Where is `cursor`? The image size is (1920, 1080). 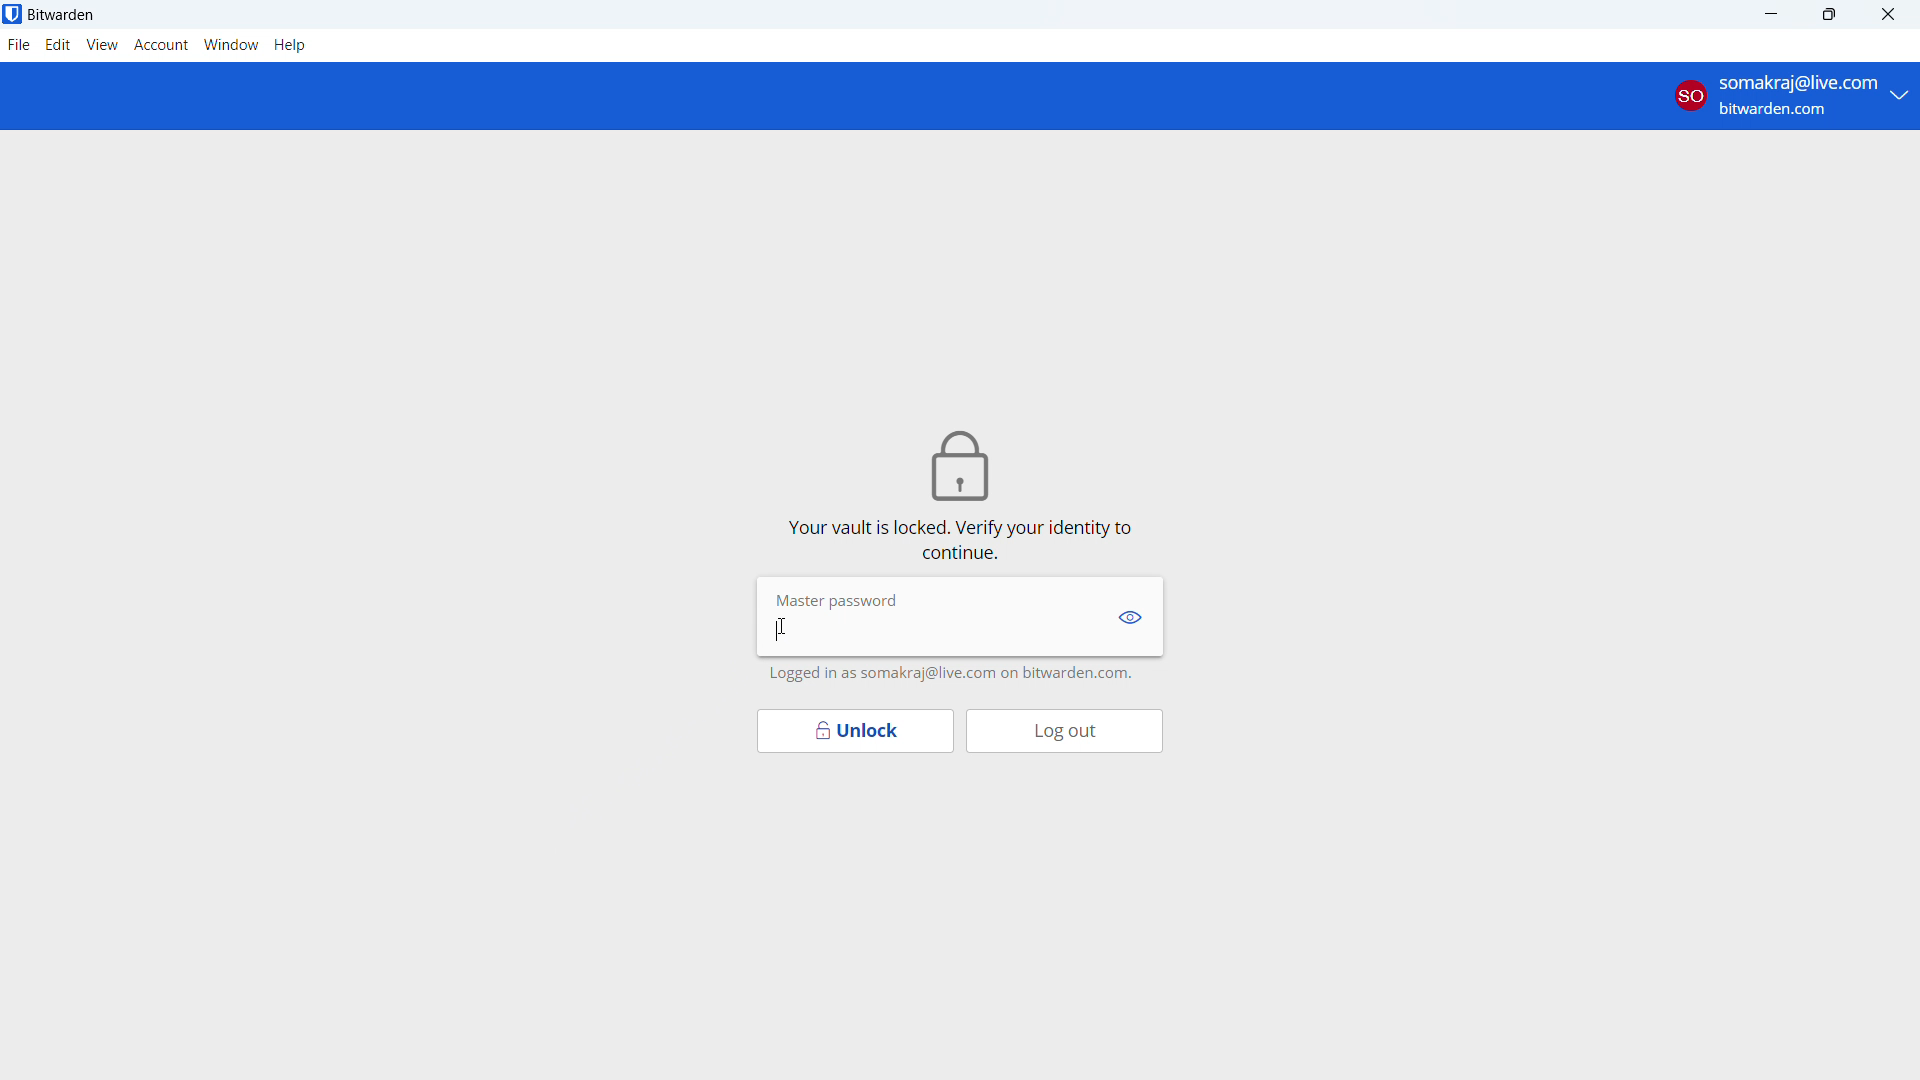 cursor is located at coordinates (785, 628).